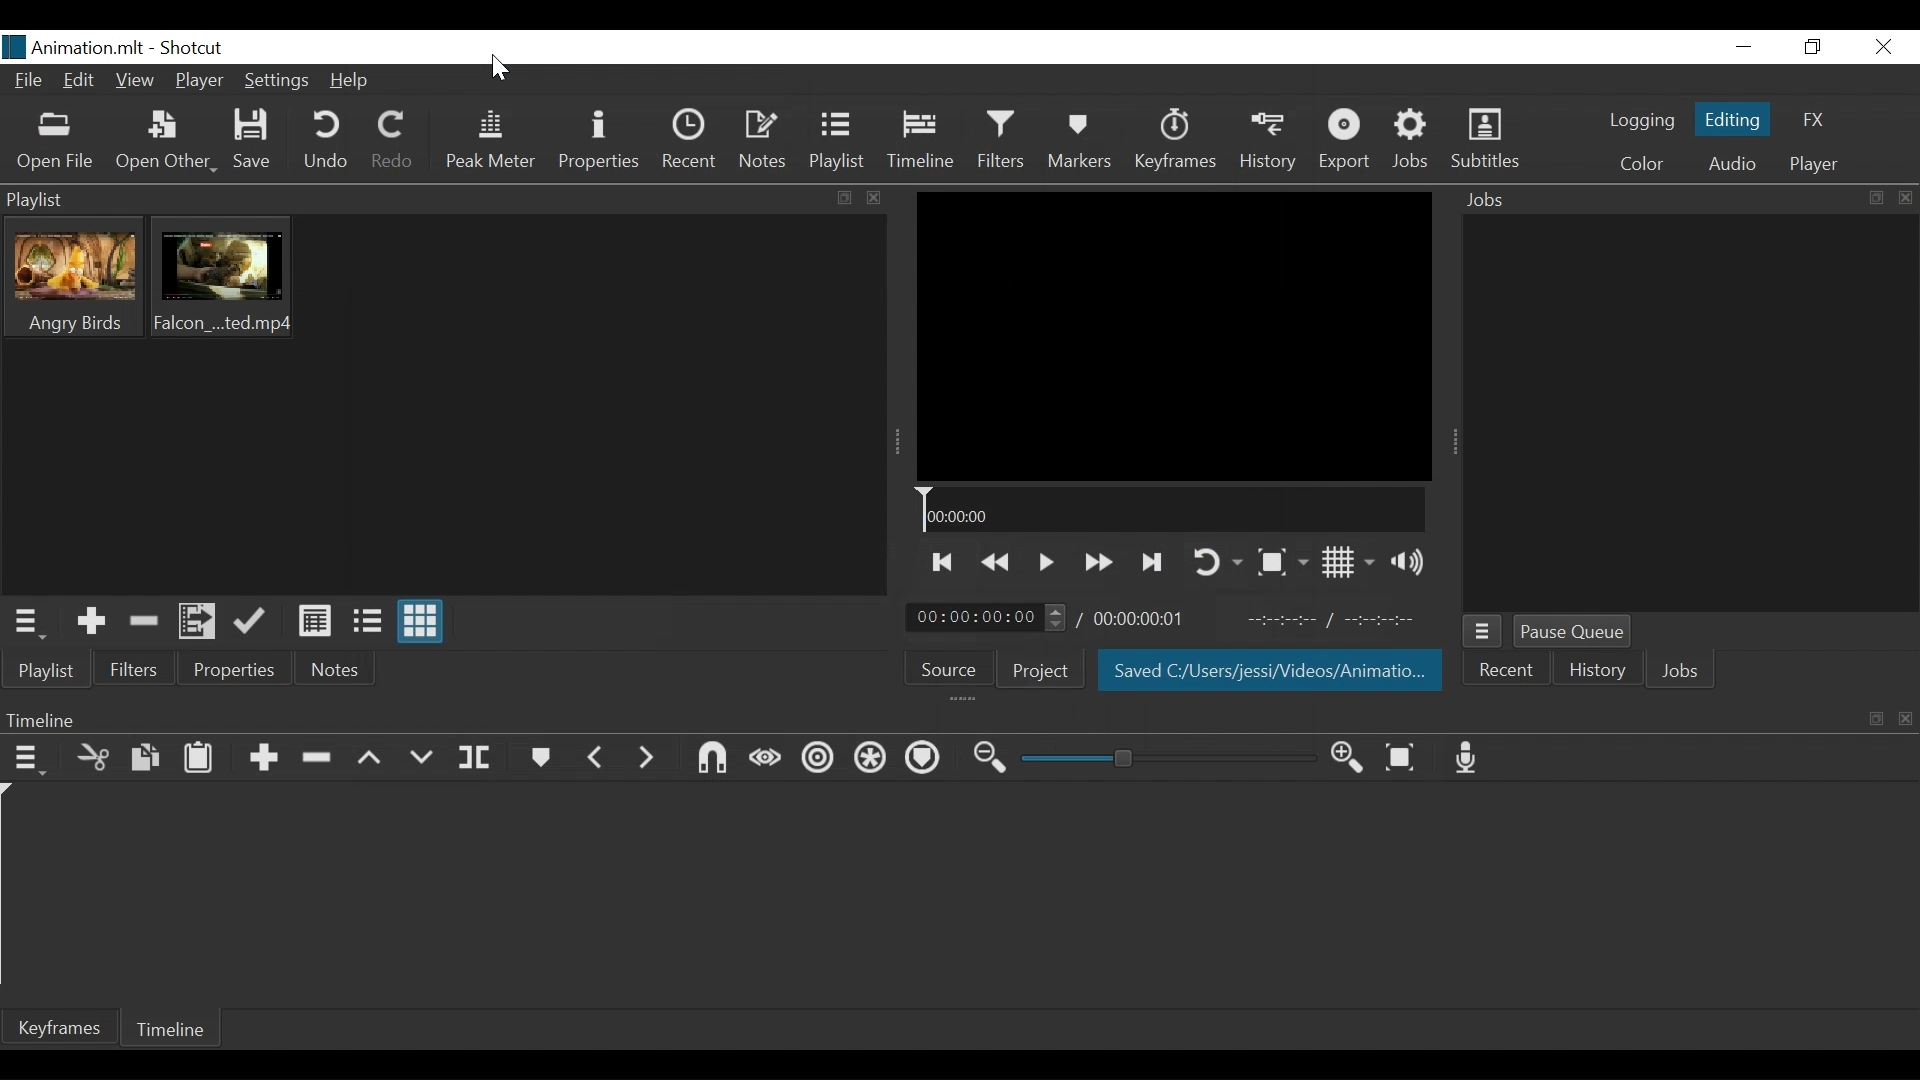 This screenshot has height=1080, width=1920. What do you see at coordinates (481, 758) in the screenshot?
I see `Split at playhead` at bounding box center [481, 758].